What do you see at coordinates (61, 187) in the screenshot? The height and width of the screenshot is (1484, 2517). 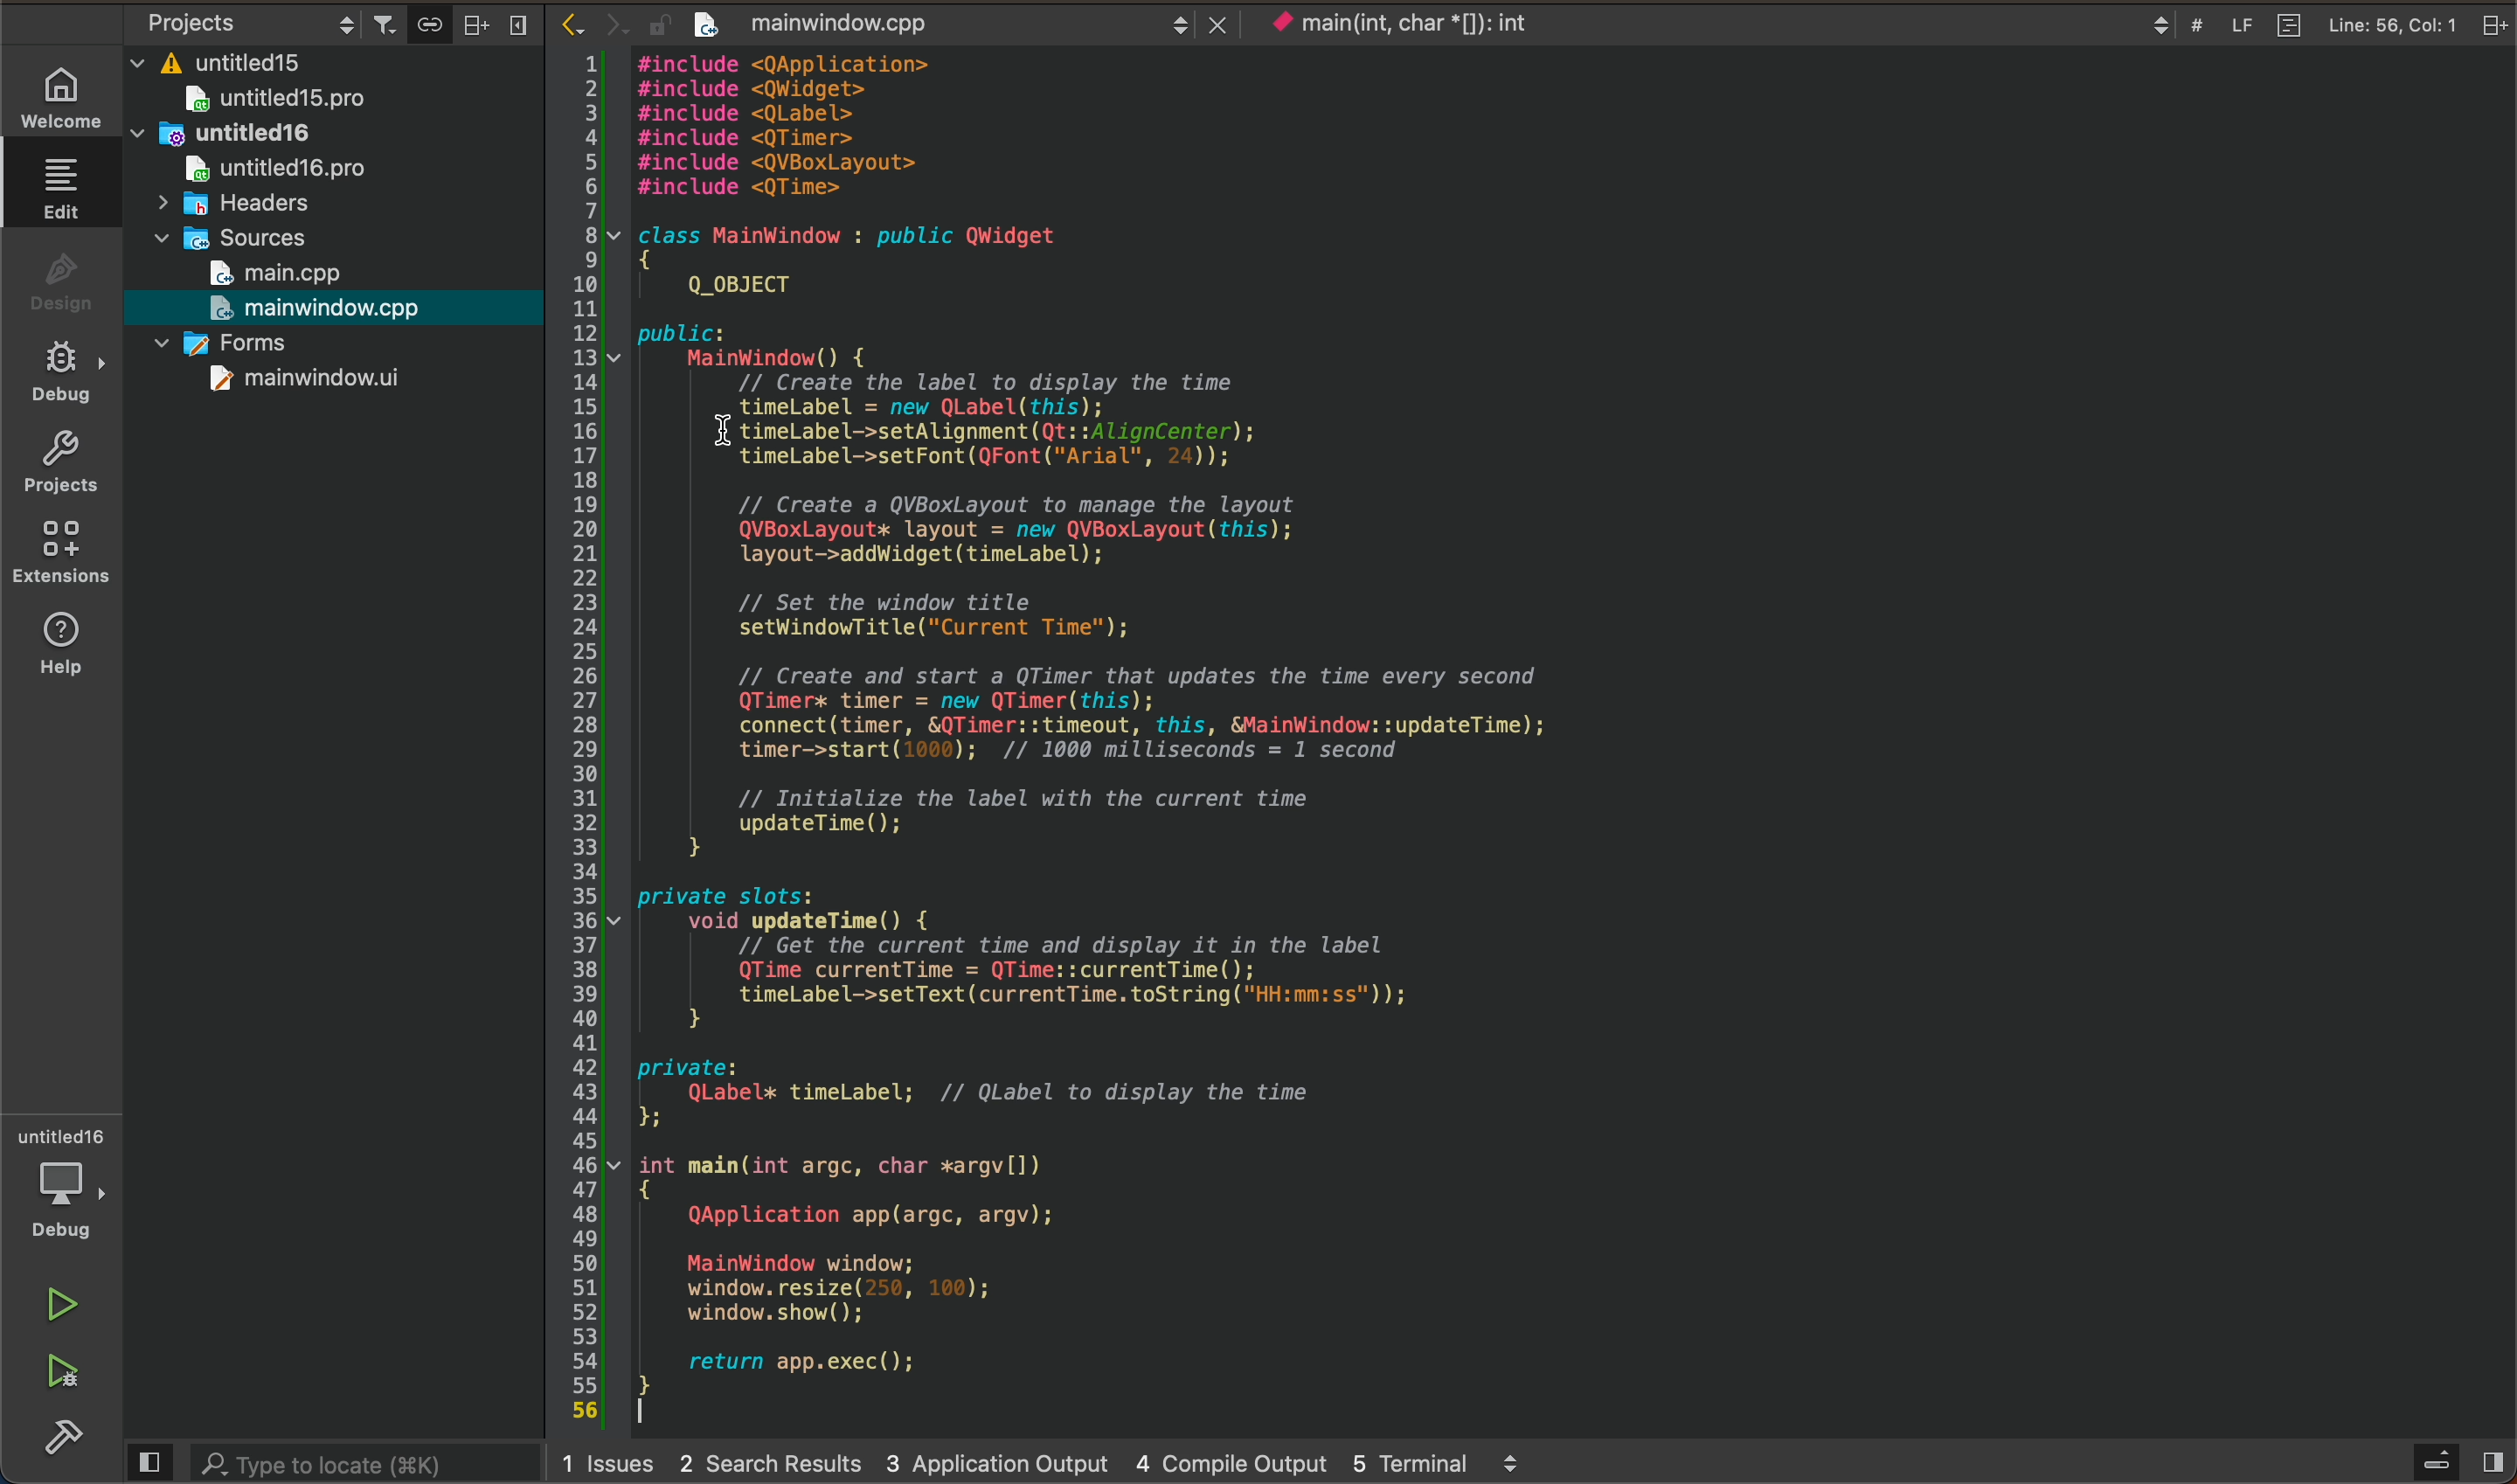 I see `edit` at bounding box center [61, 187].